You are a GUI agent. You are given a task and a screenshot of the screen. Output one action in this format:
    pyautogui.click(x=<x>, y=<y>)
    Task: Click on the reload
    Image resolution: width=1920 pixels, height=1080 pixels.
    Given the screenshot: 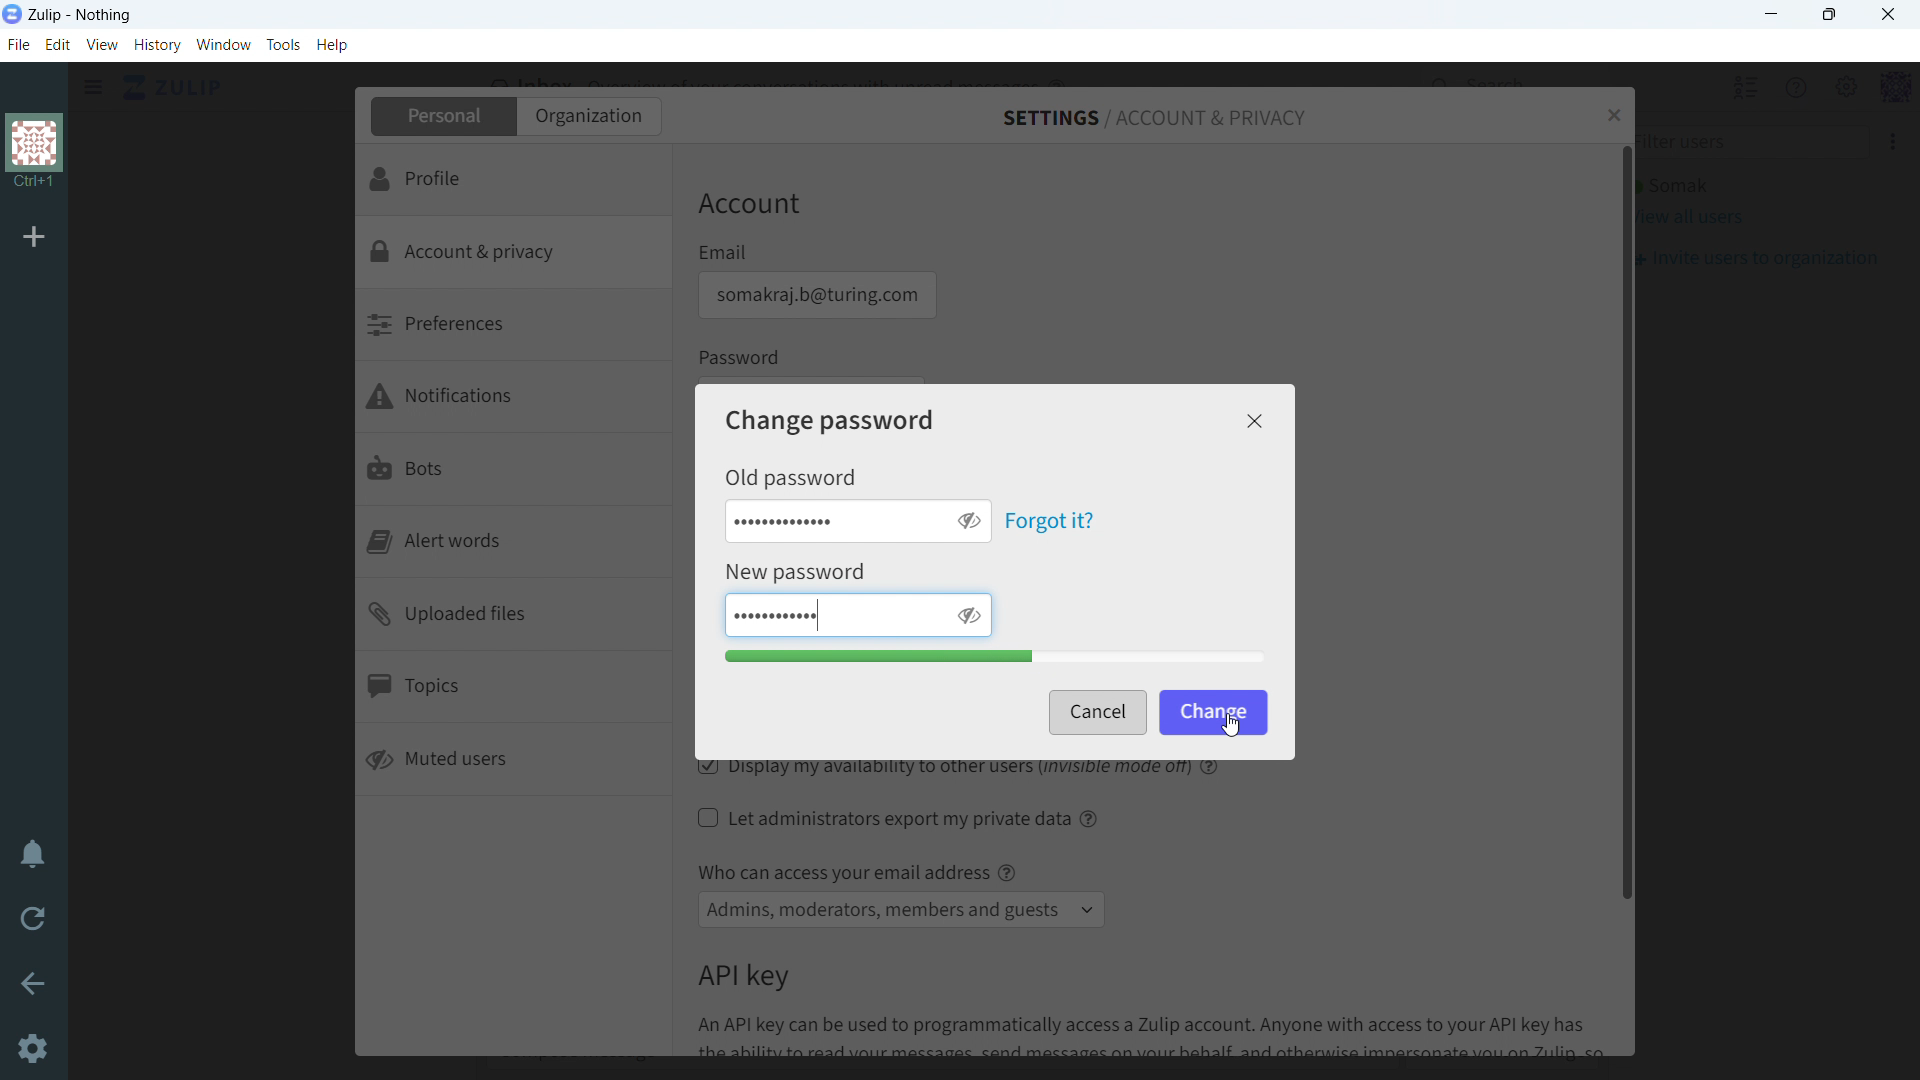 What is the action you would take?
    pyautogui.click(x=32, y=917)
    